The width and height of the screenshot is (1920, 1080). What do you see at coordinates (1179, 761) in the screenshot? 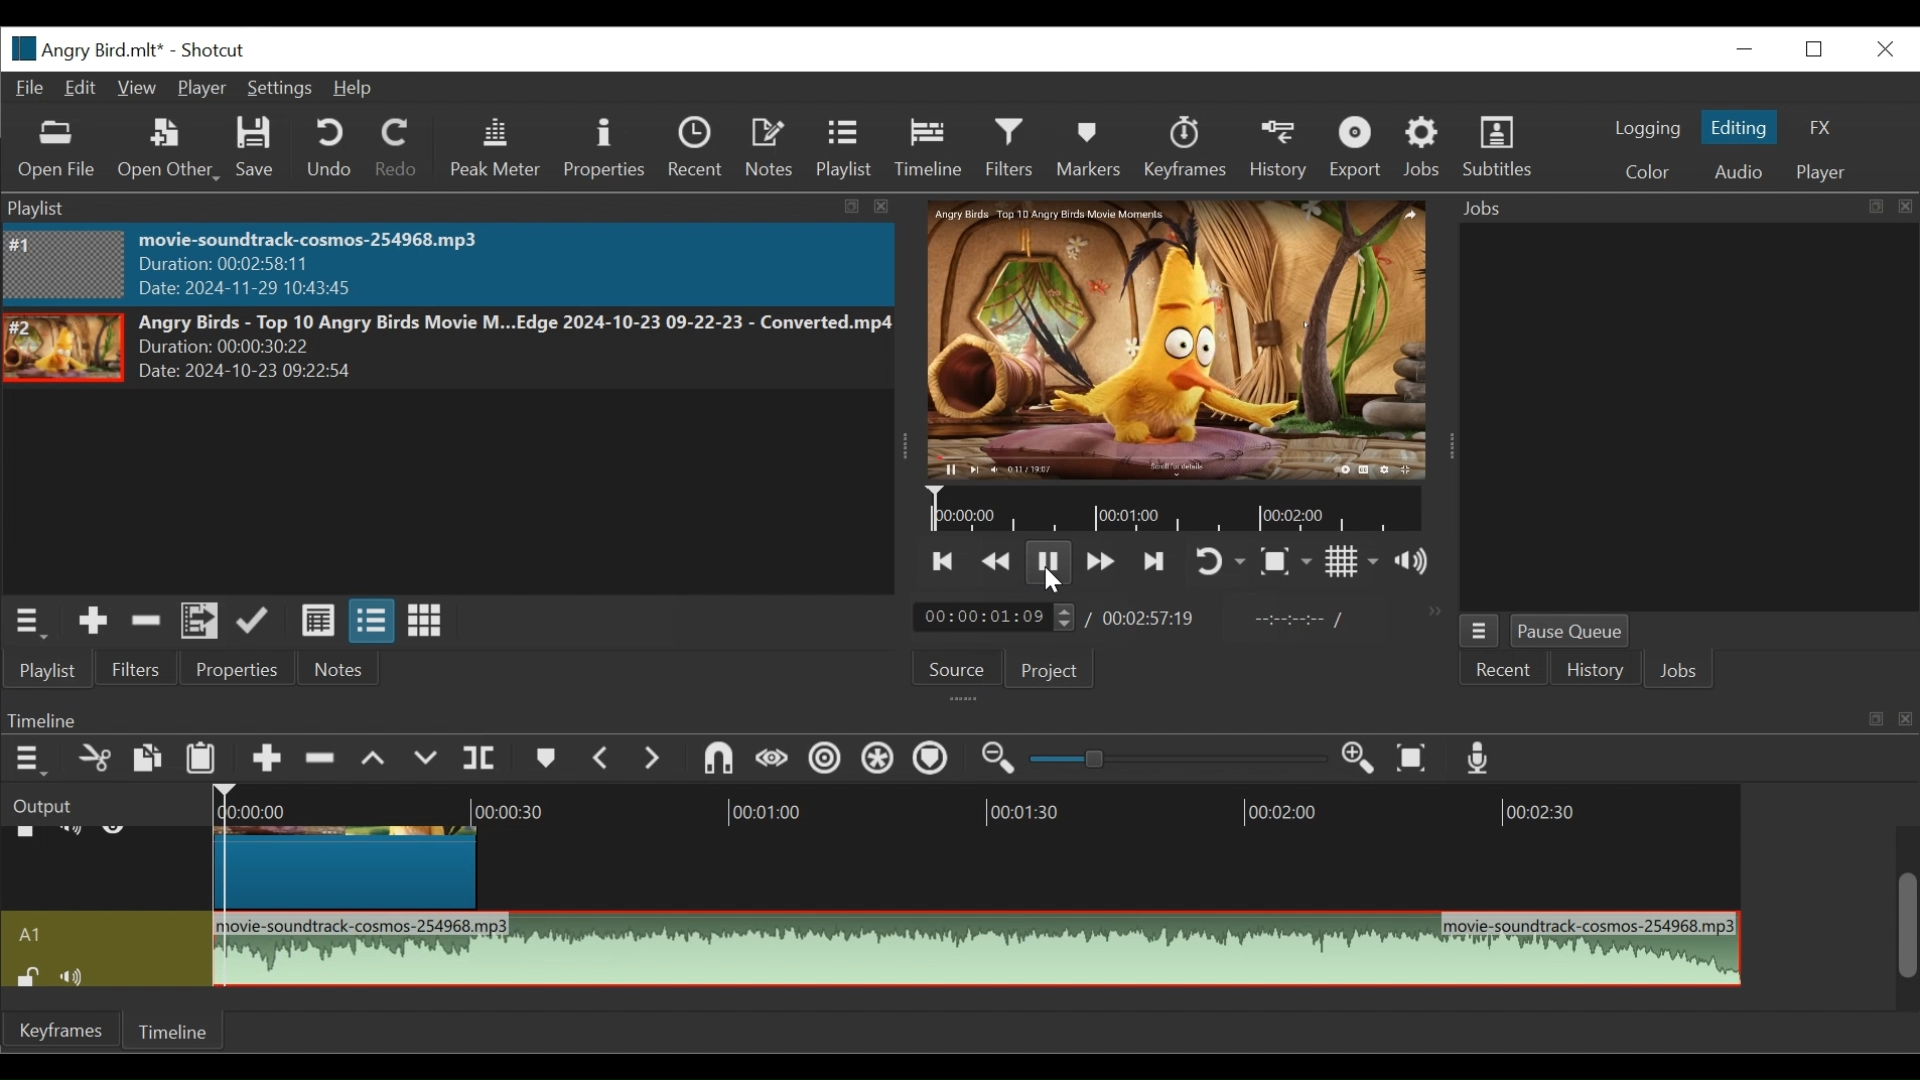
I see `Slider` at bounding box center [1179, 761].